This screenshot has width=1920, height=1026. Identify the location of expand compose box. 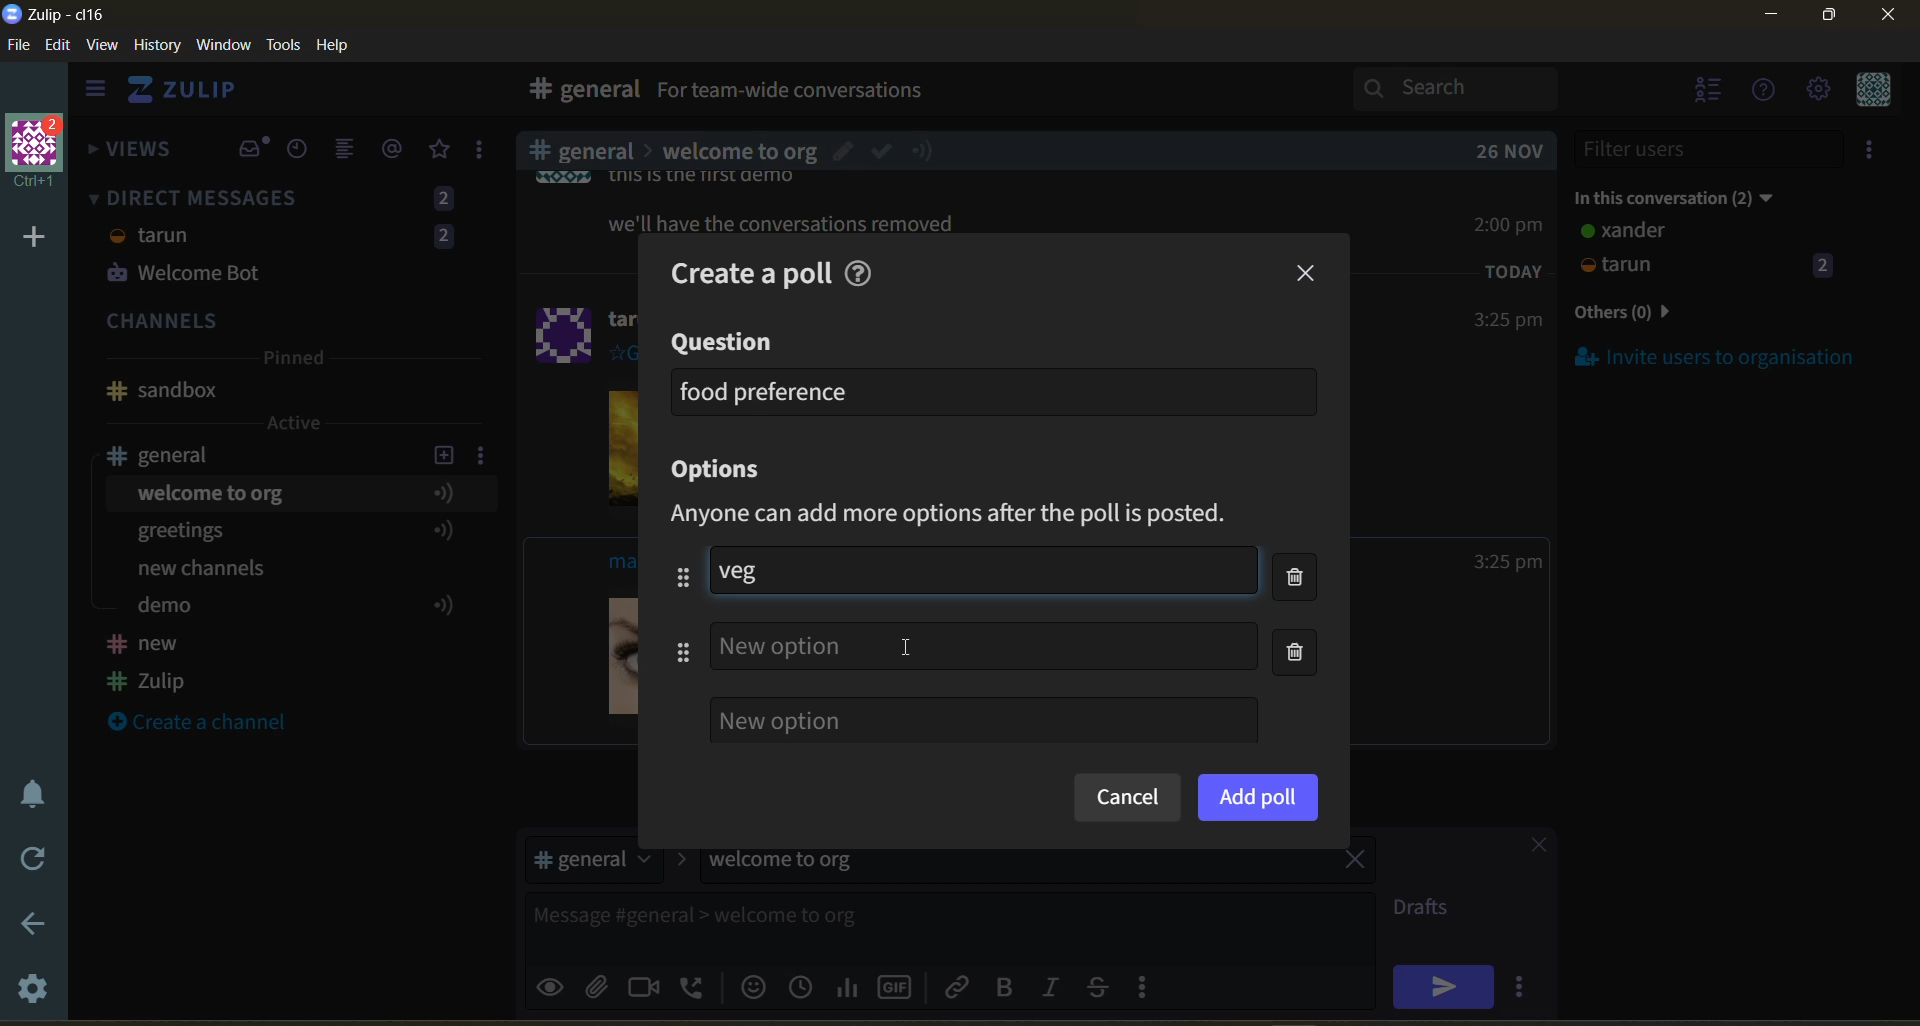
(1356, 908).